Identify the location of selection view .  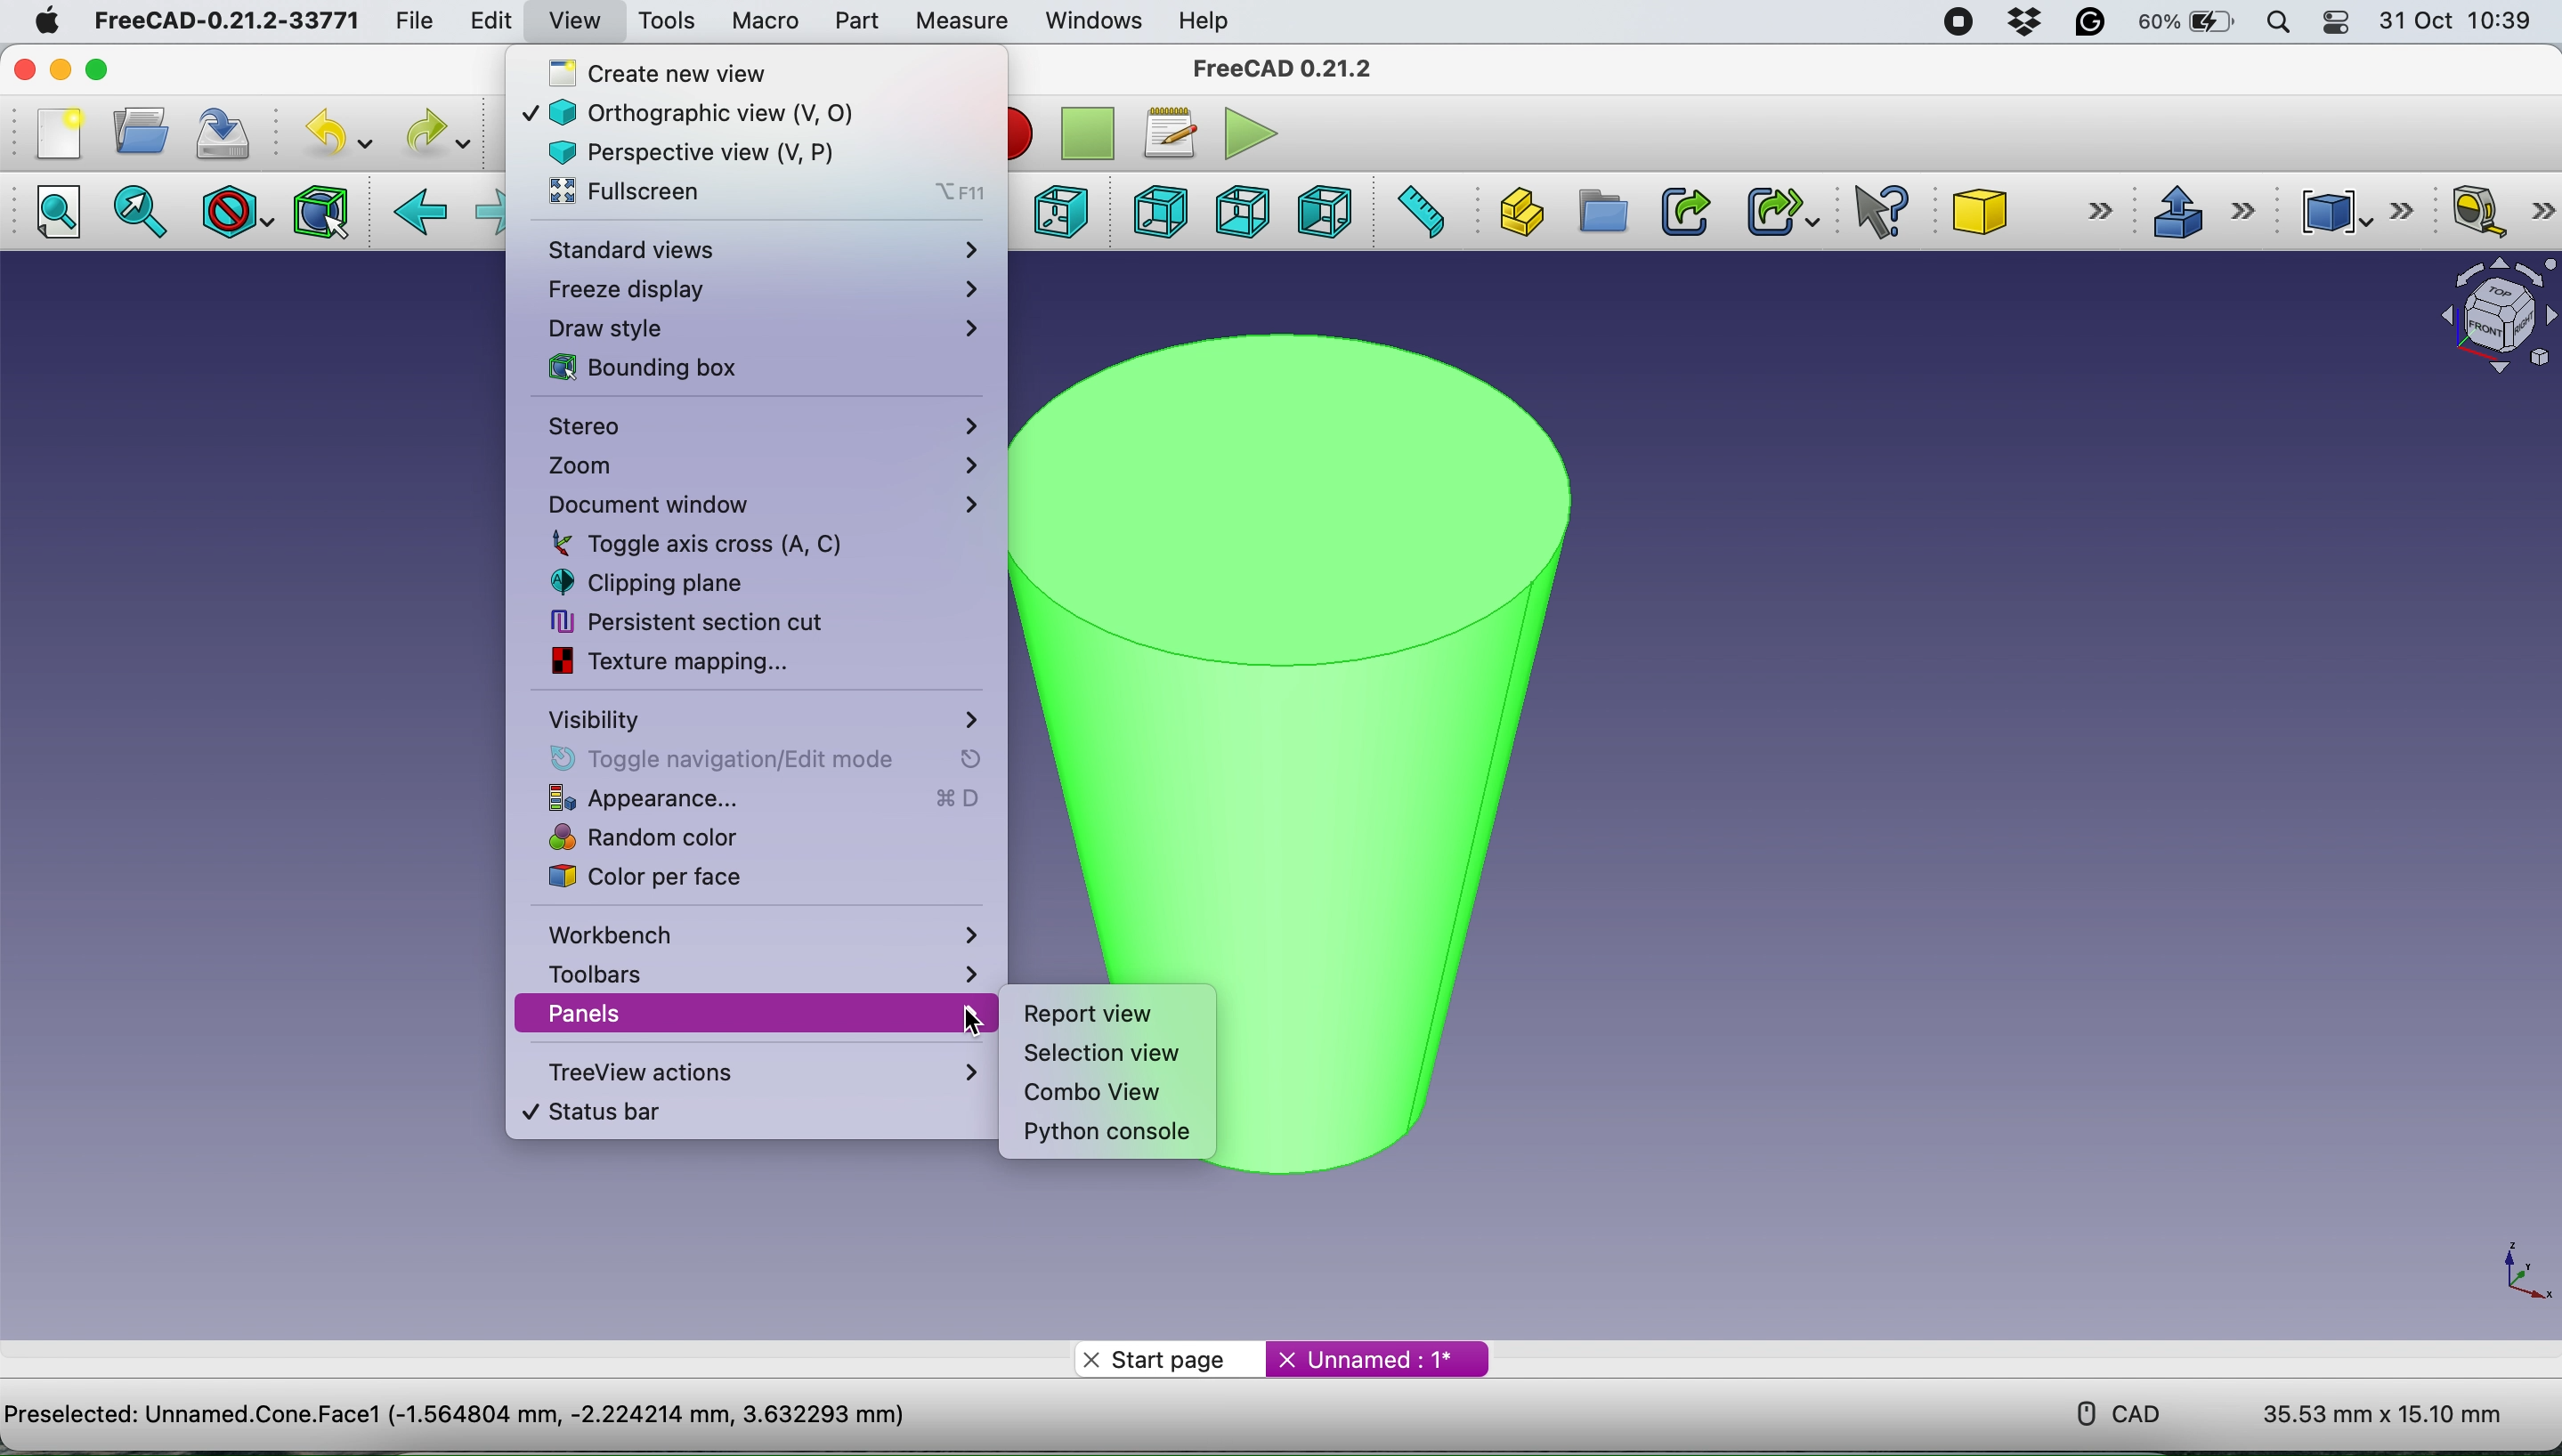
(1104, 1053).